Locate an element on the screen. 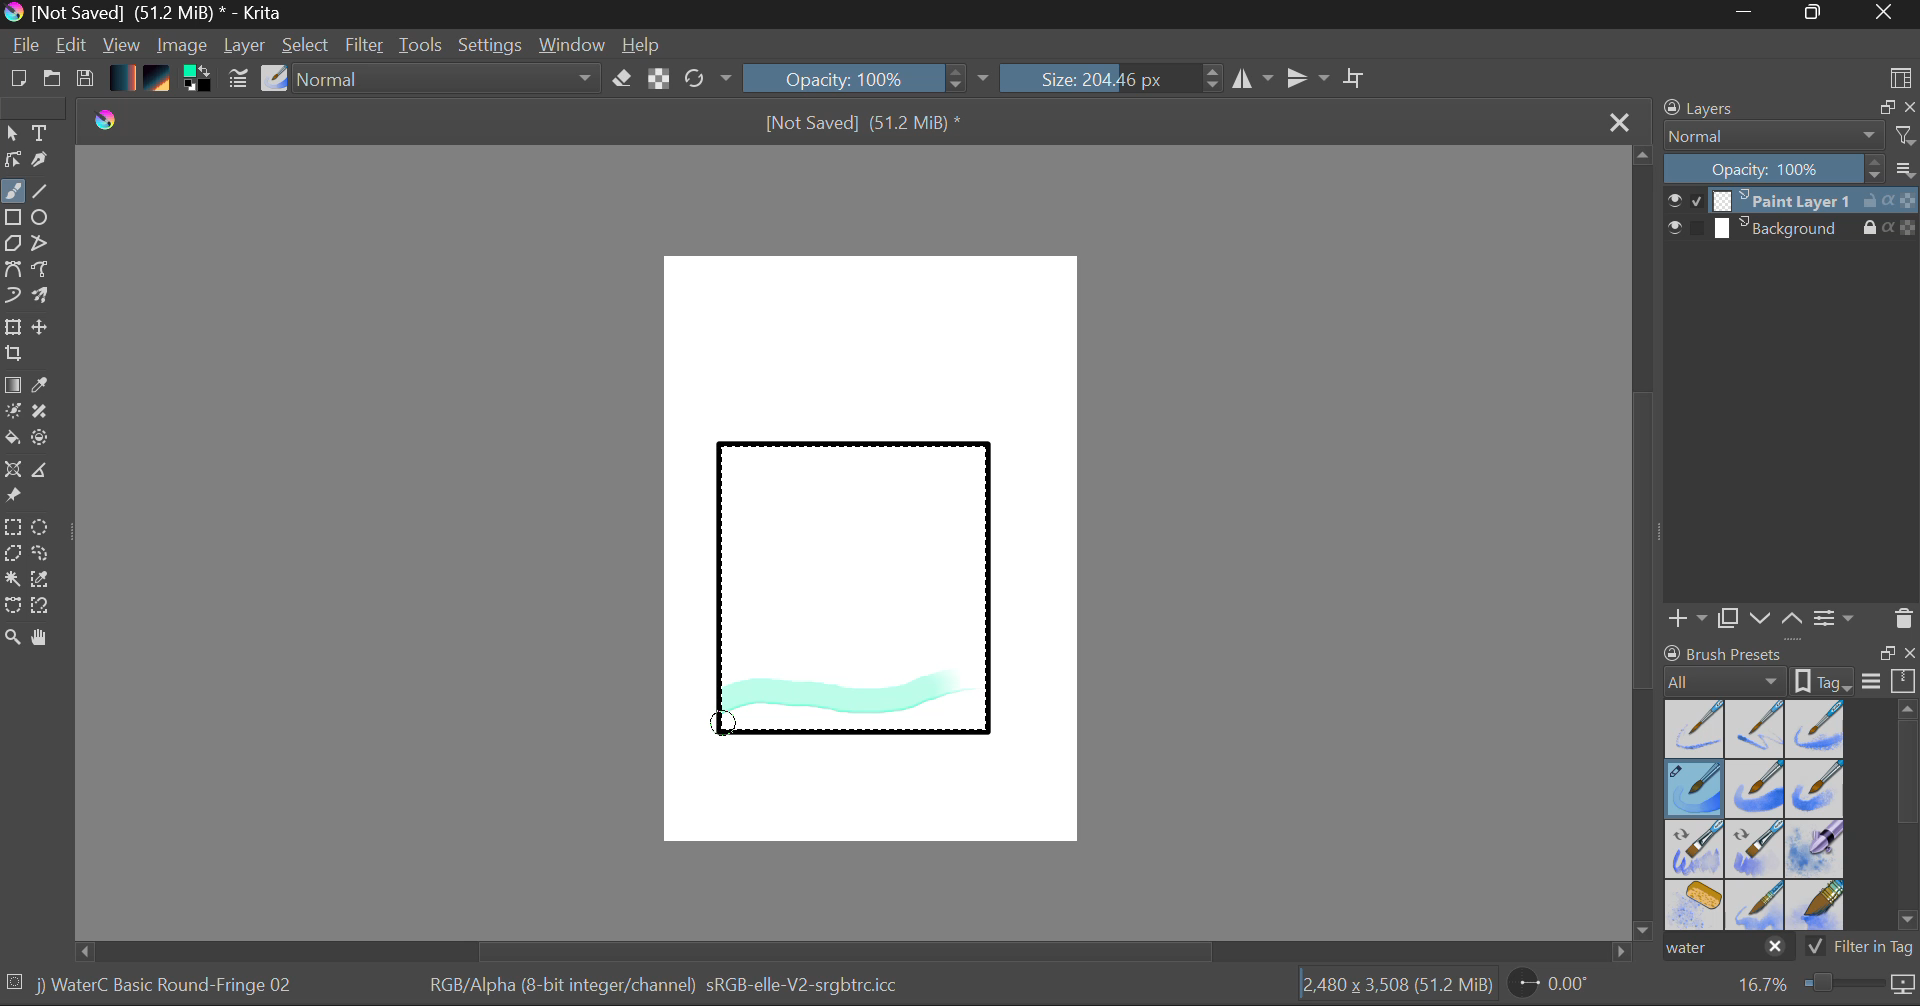 This screenshot has height=1006, width=1920. Image is located at coordinates (184, 47).